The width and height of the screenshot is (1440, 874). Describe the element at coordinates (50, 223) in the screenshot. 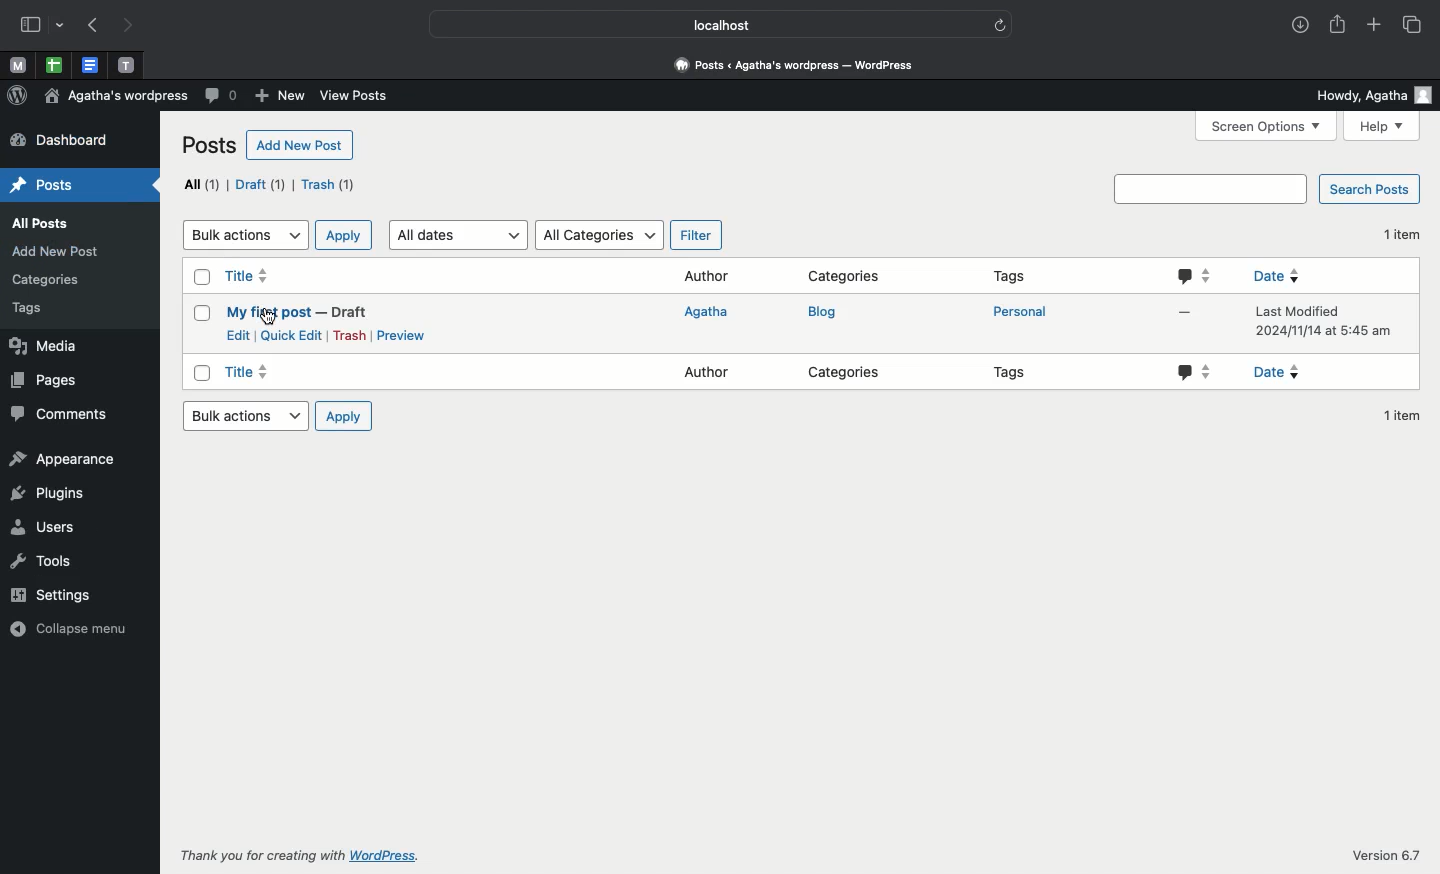

I see `All posts` at that location.